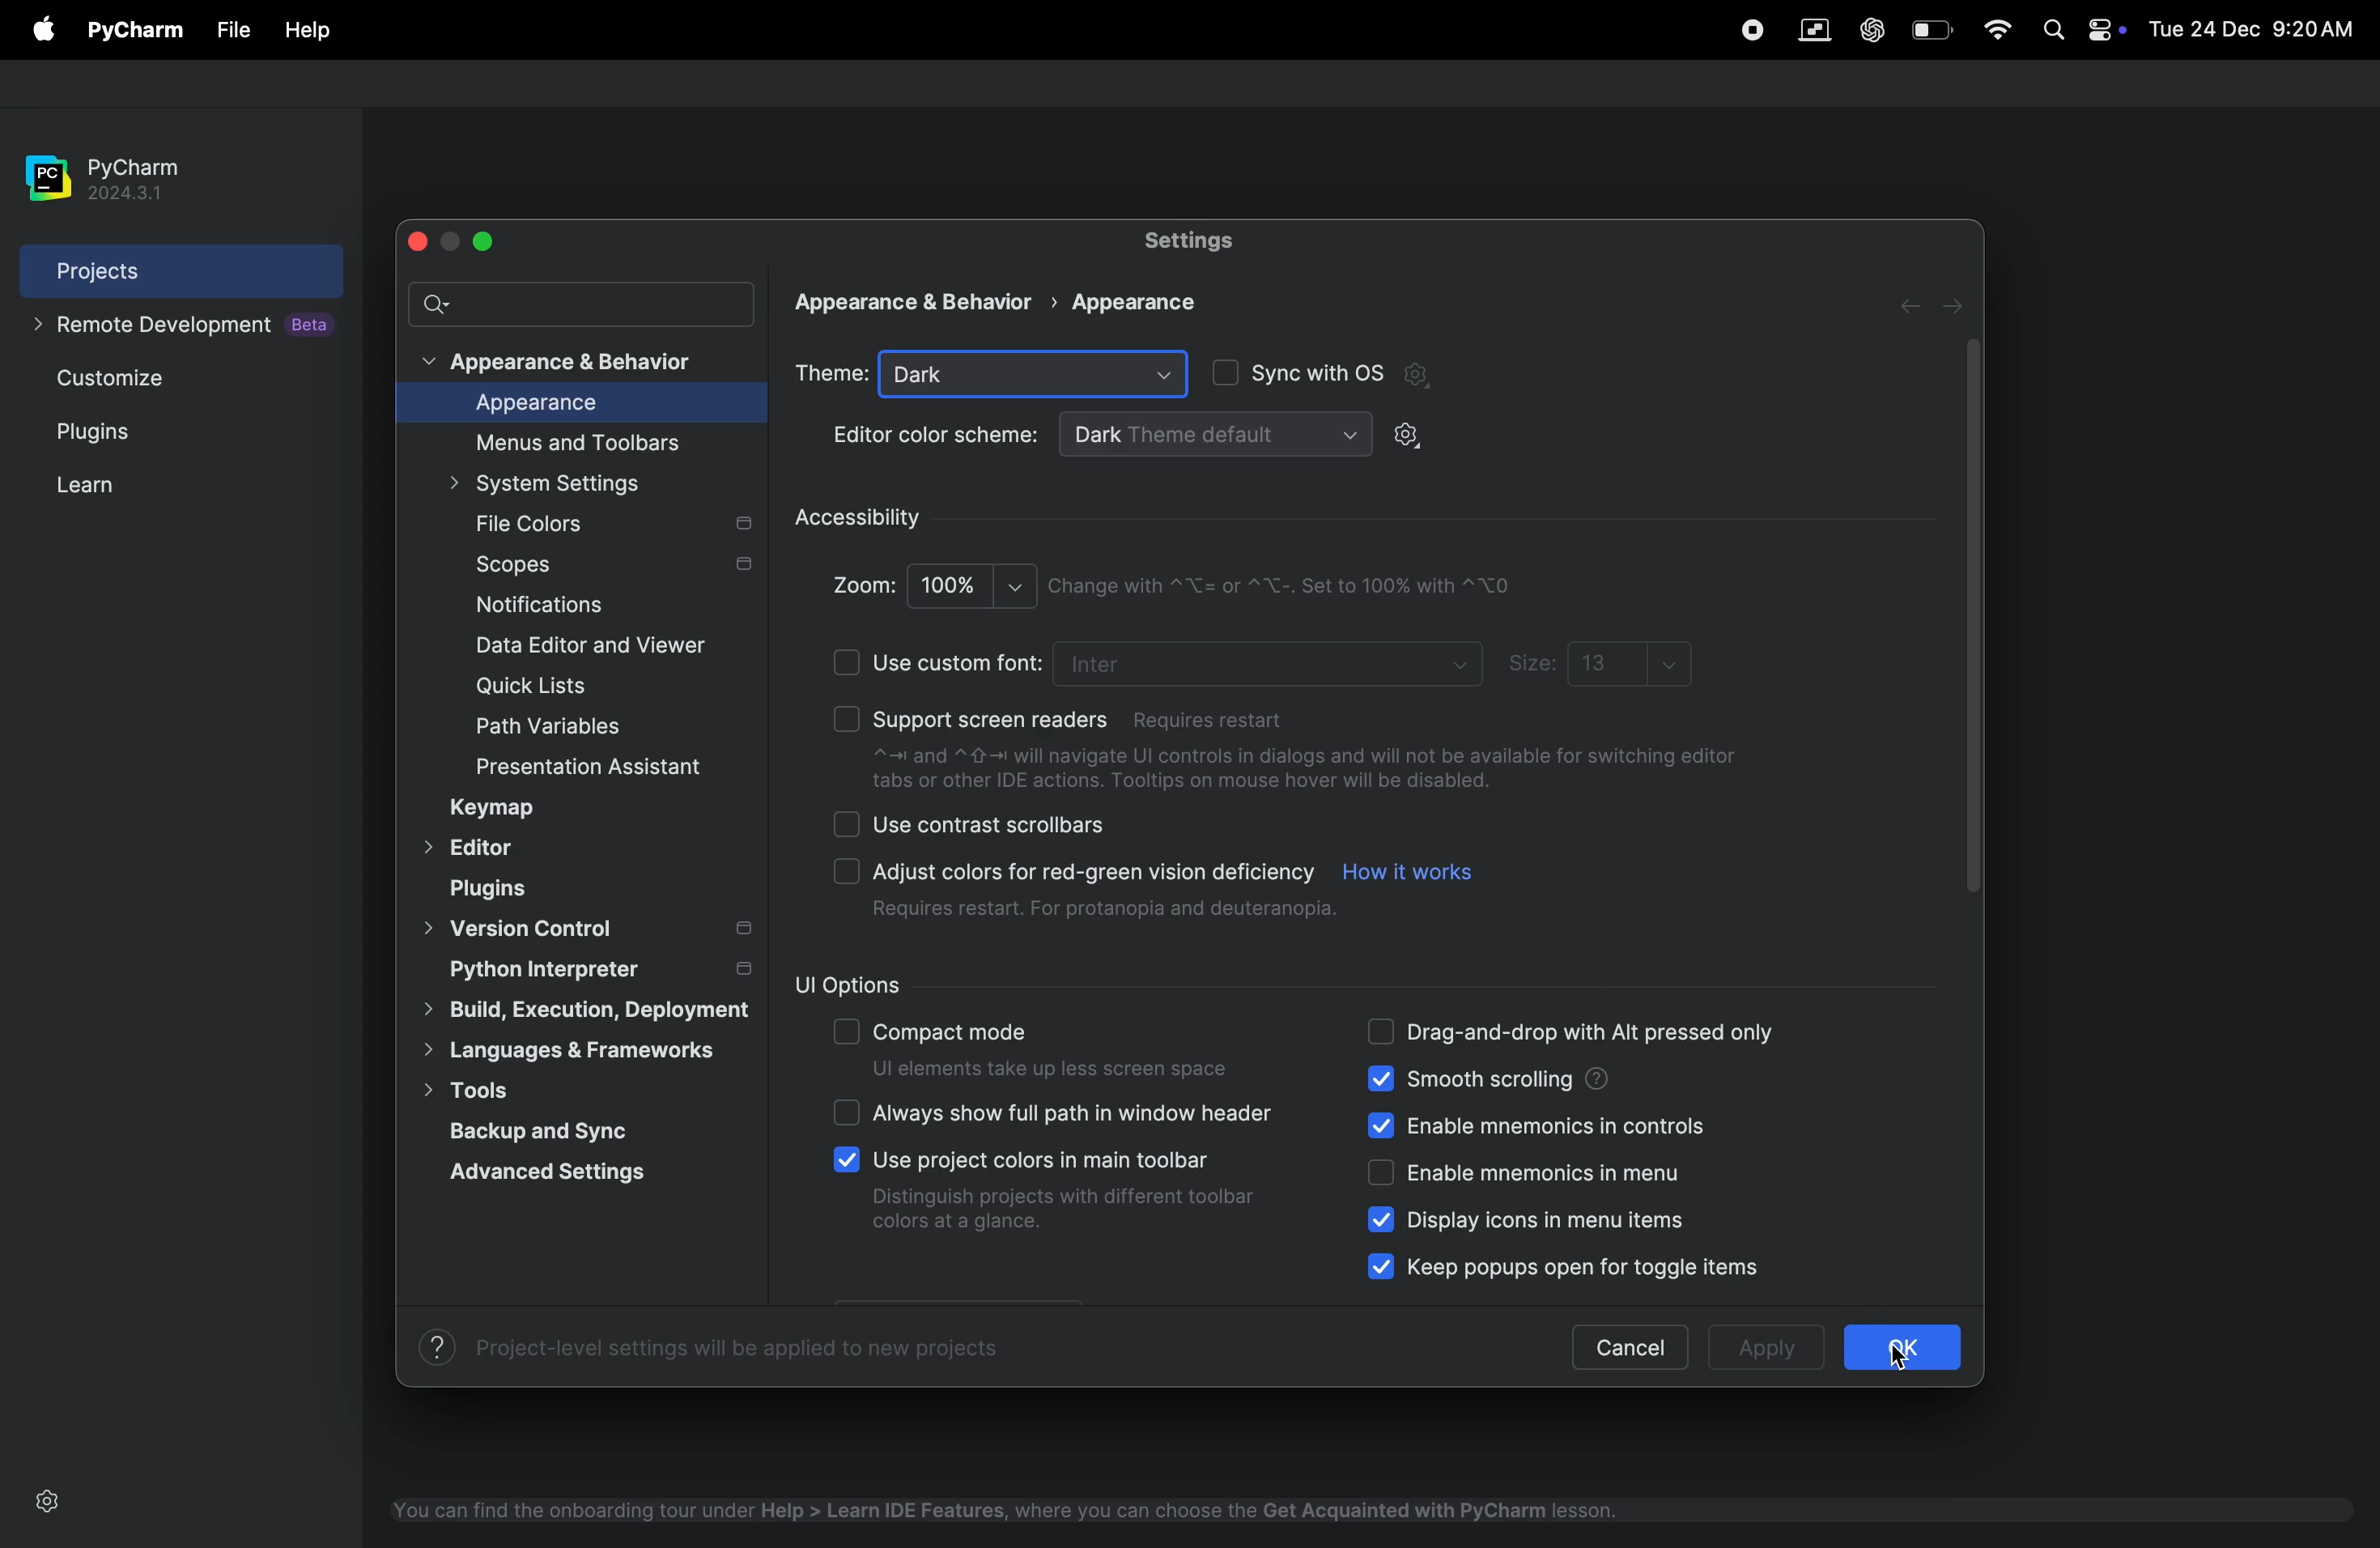 The image size is (2380, 1548). I want to click on keymap, so click(497, 808).